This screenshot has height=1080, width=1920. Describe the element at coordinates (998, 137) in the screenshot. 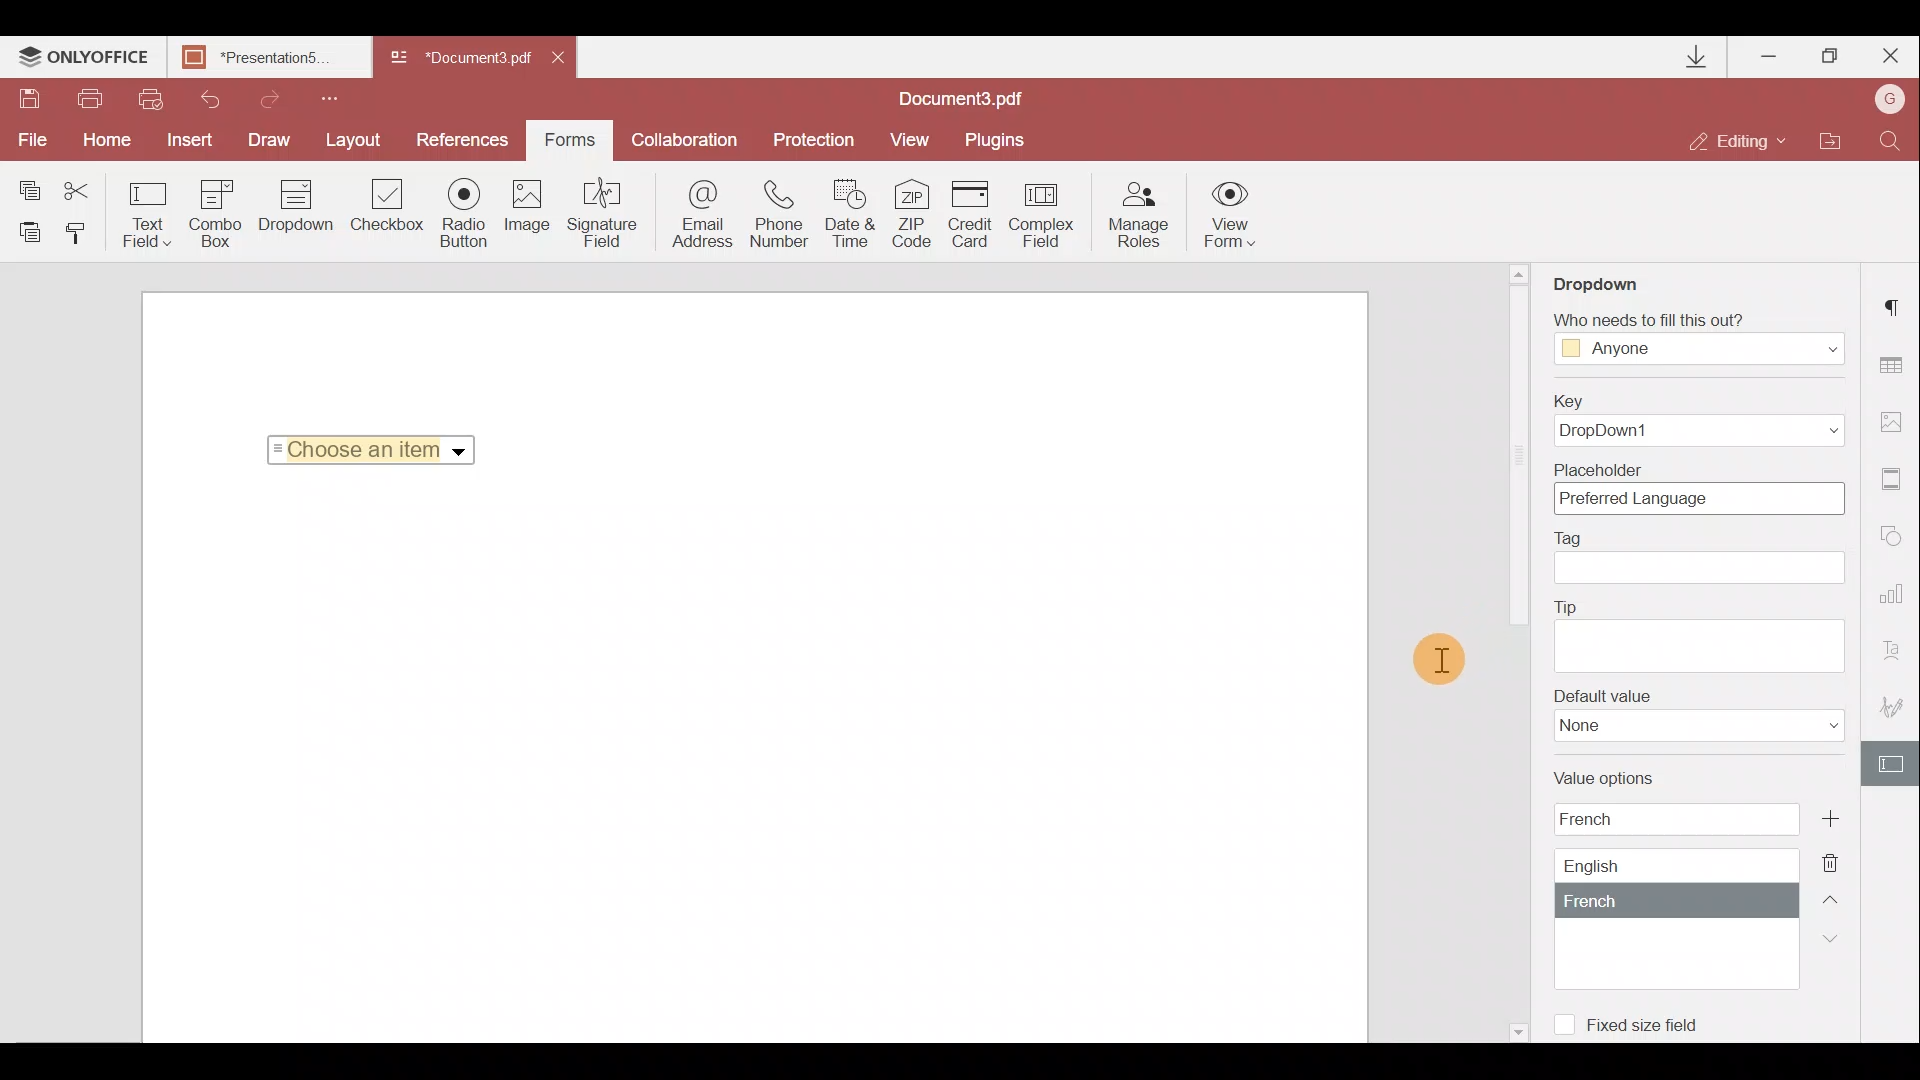

I see `Plugins` at that location.